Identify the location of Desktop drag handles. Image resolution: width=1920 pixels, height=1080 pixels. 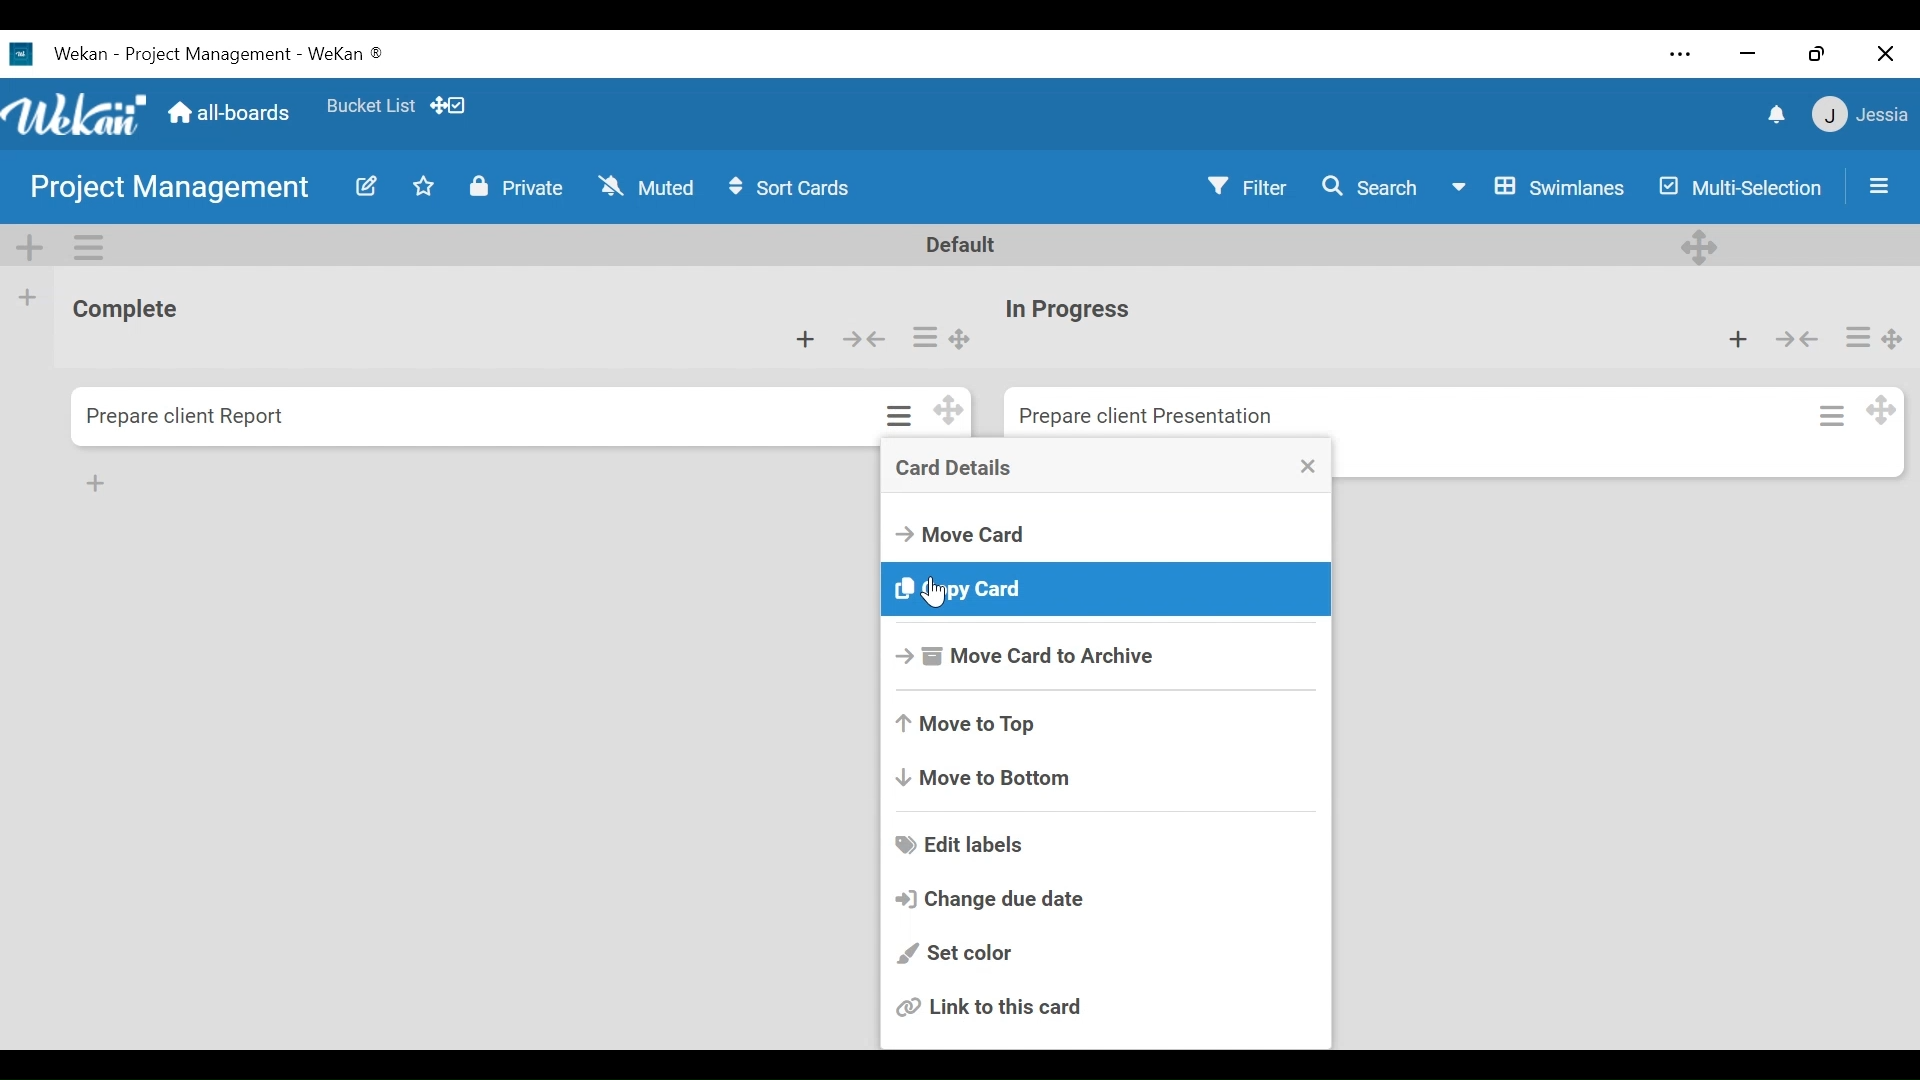
(448, 106).